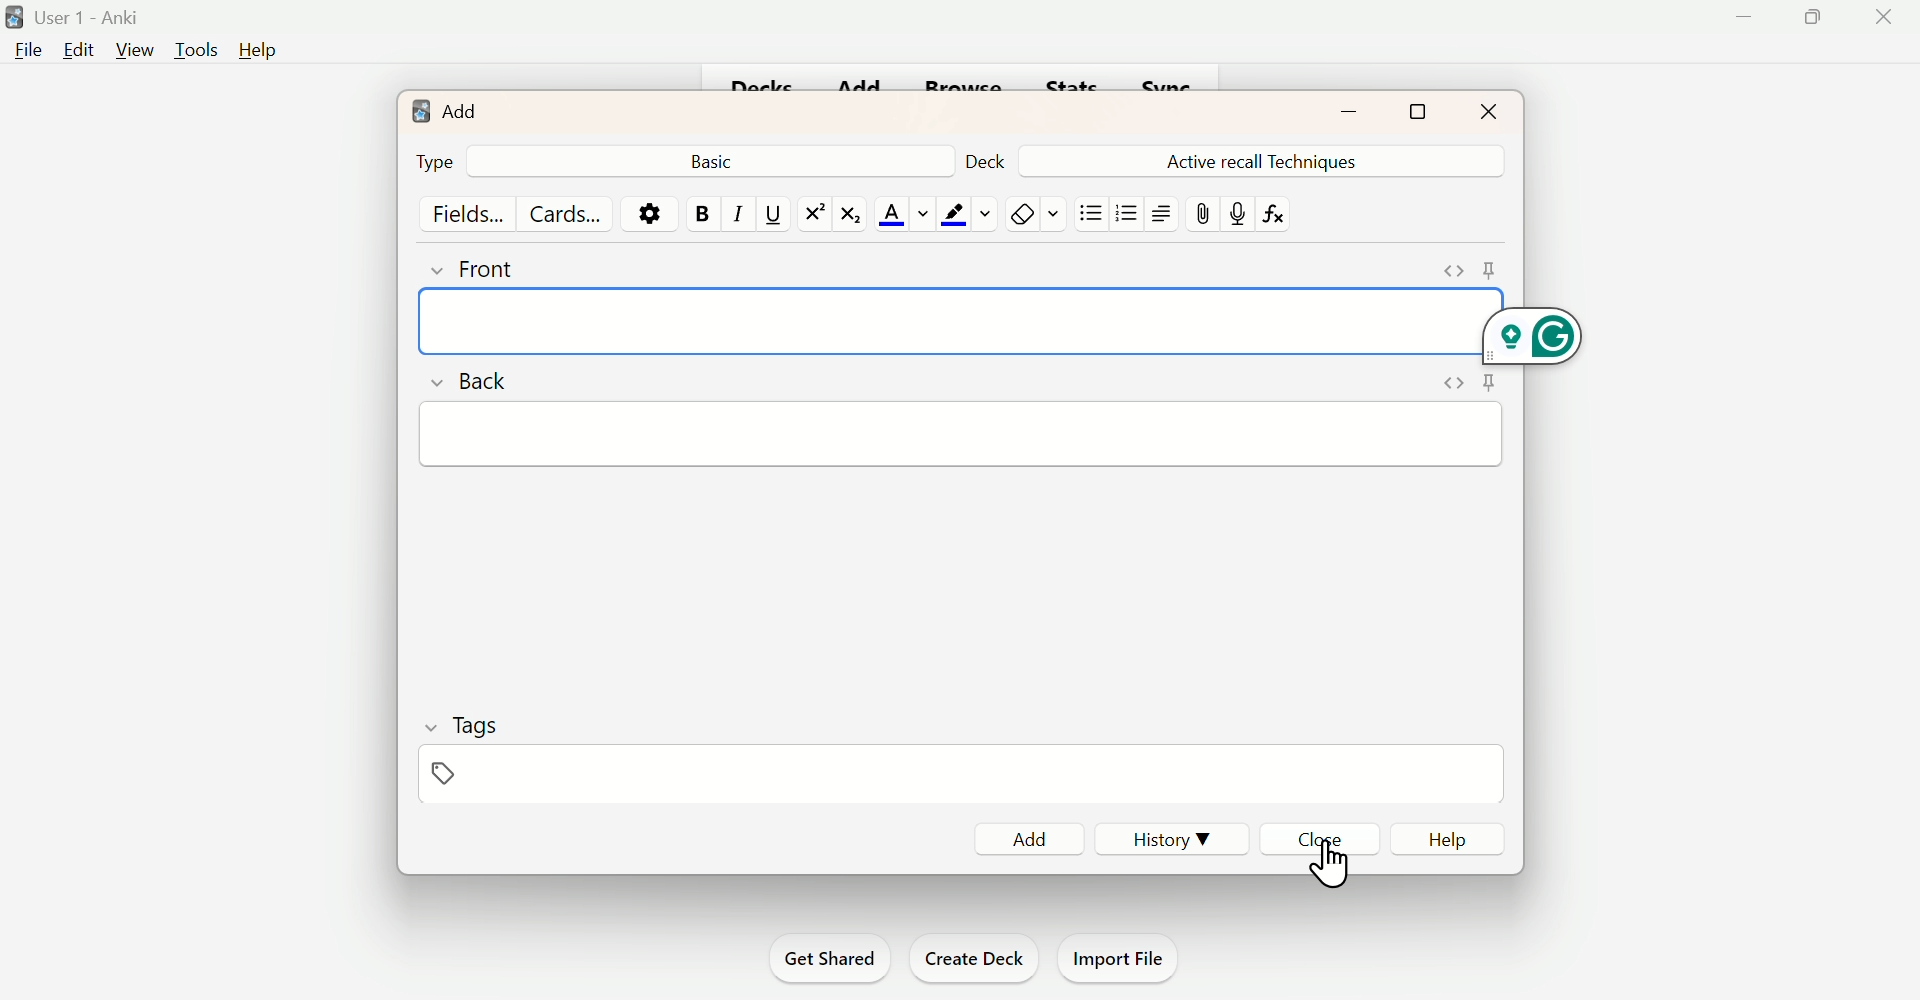 The width and height of the screenshot is (1920, 1000). Describe the element at coordinates (130, 51) in the screenshot. I see `View` at that location.